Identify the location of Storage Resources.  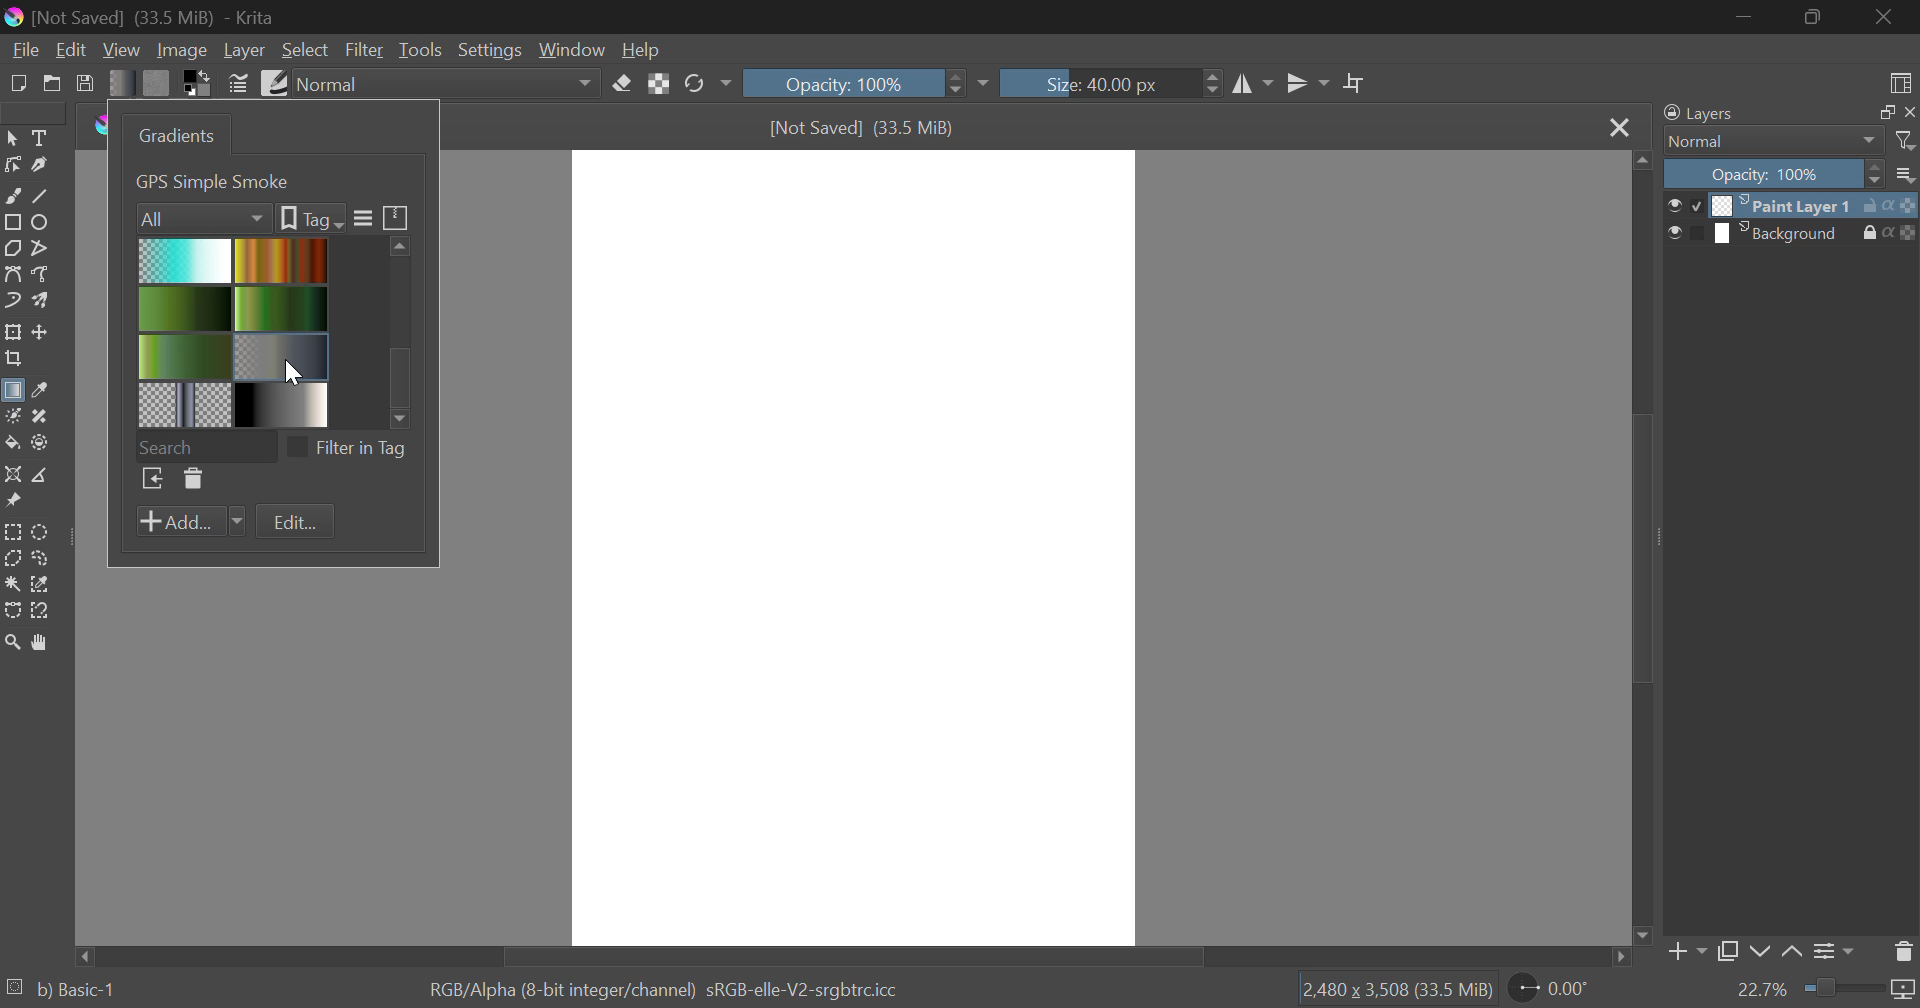
(397, 216).